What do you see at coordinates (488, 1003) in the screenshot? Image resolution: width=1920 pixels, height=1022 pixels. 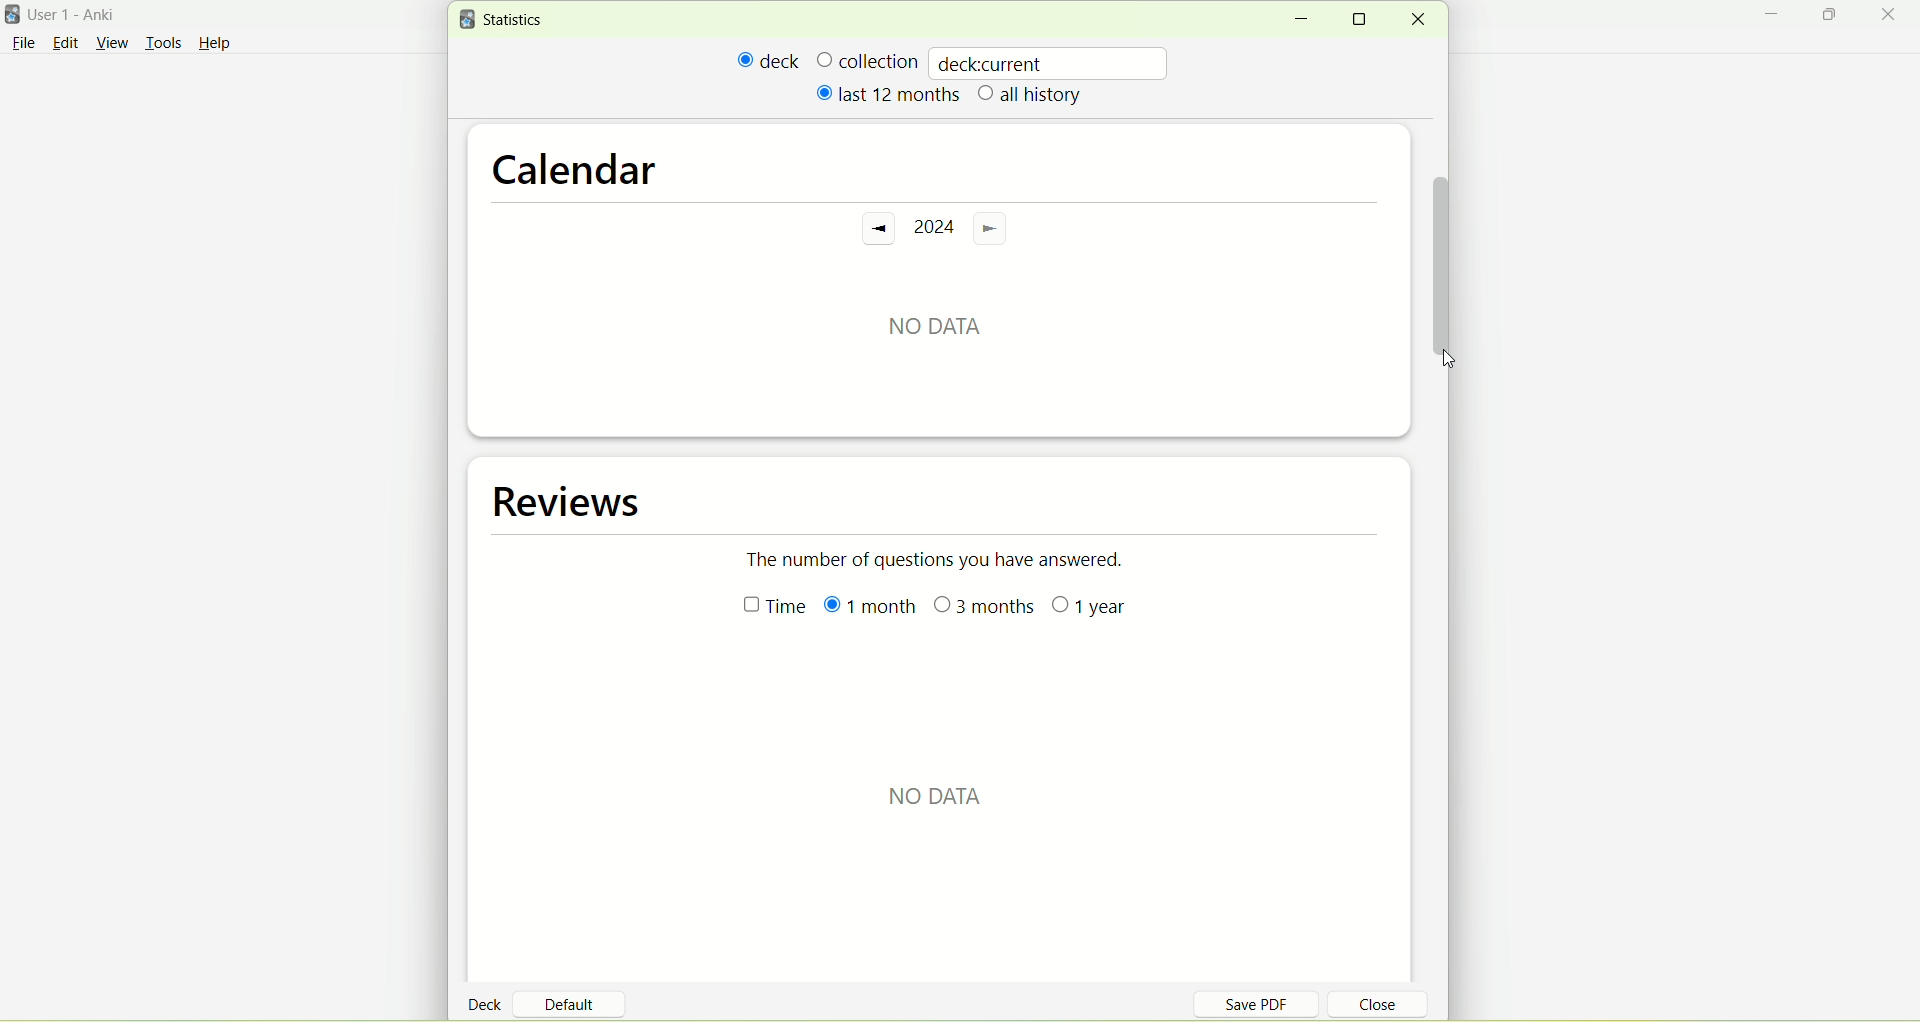 I see `deck` at bounding box center [488, 1003].